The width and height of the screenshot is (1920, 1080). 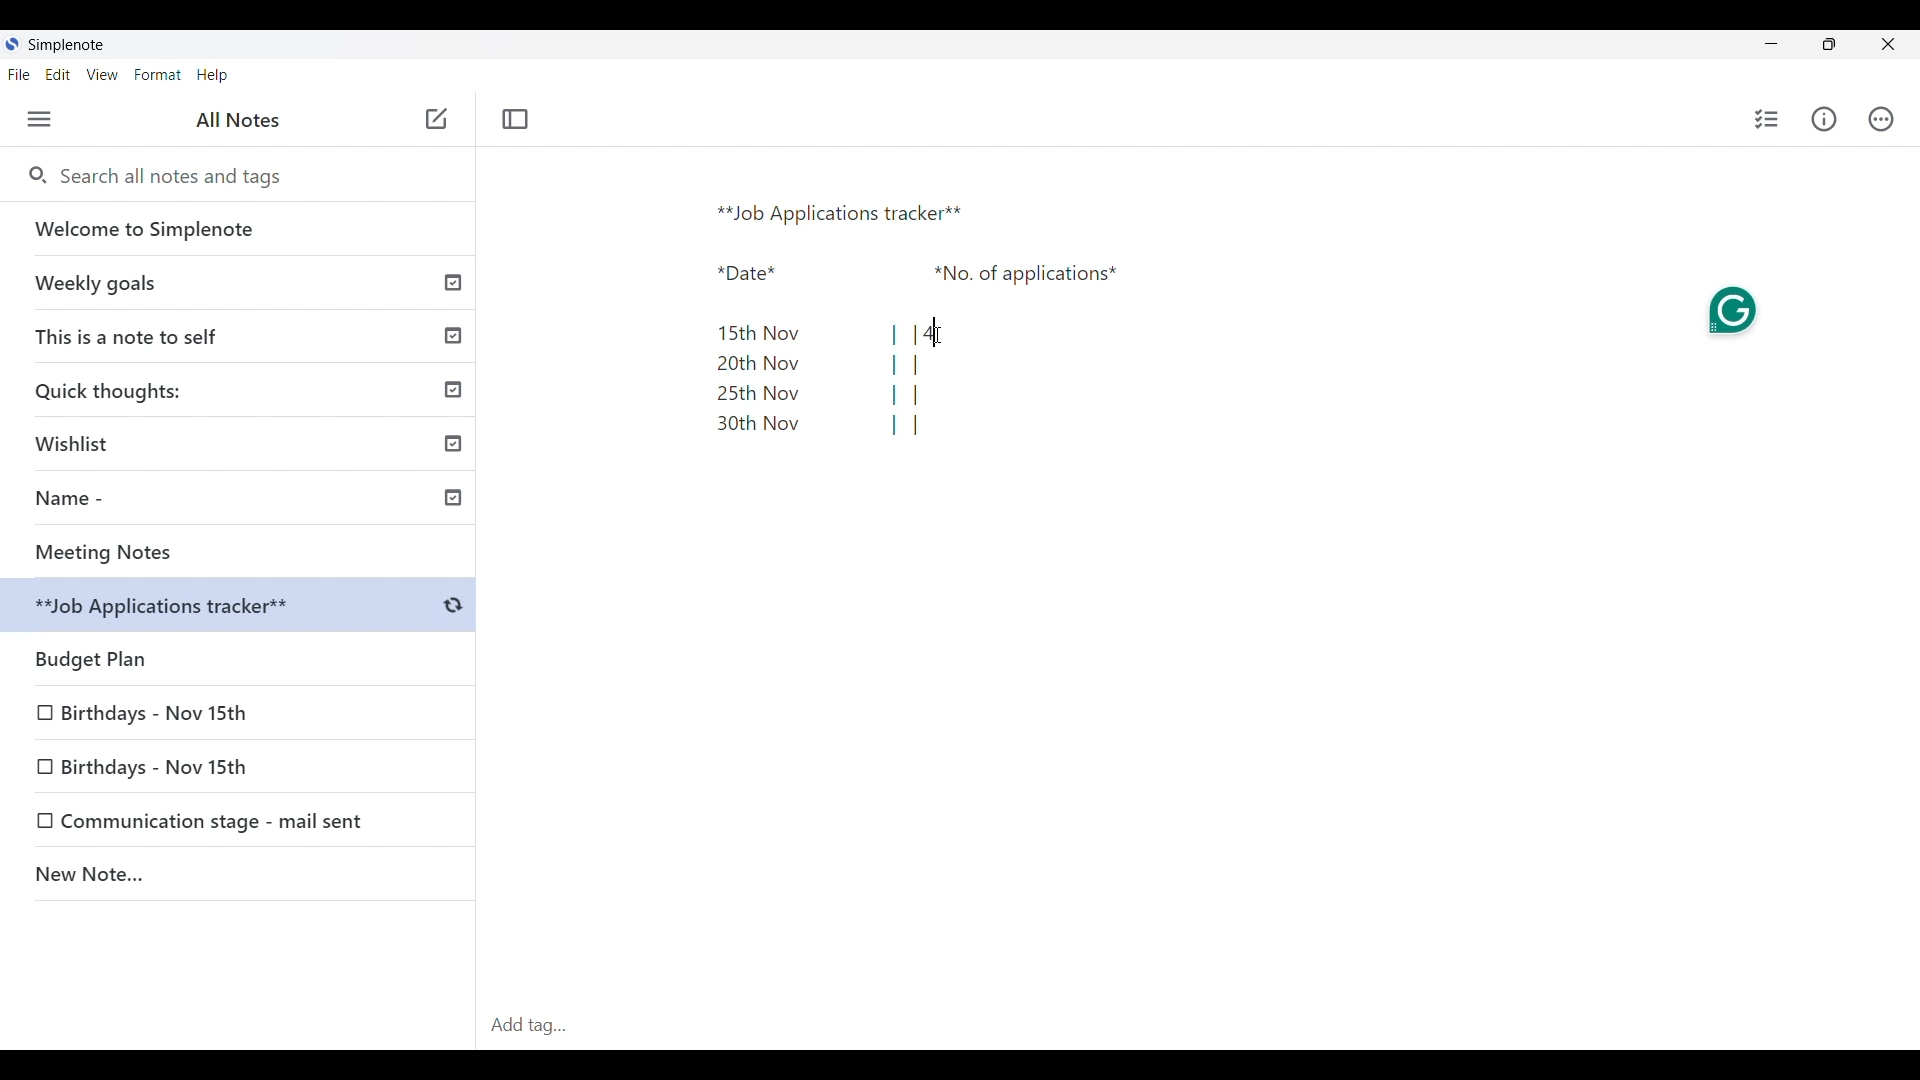 What do you see at coordinates (1889, 44) in the screenshot?
I see `Close interface` at bounding box center [1889, 44].